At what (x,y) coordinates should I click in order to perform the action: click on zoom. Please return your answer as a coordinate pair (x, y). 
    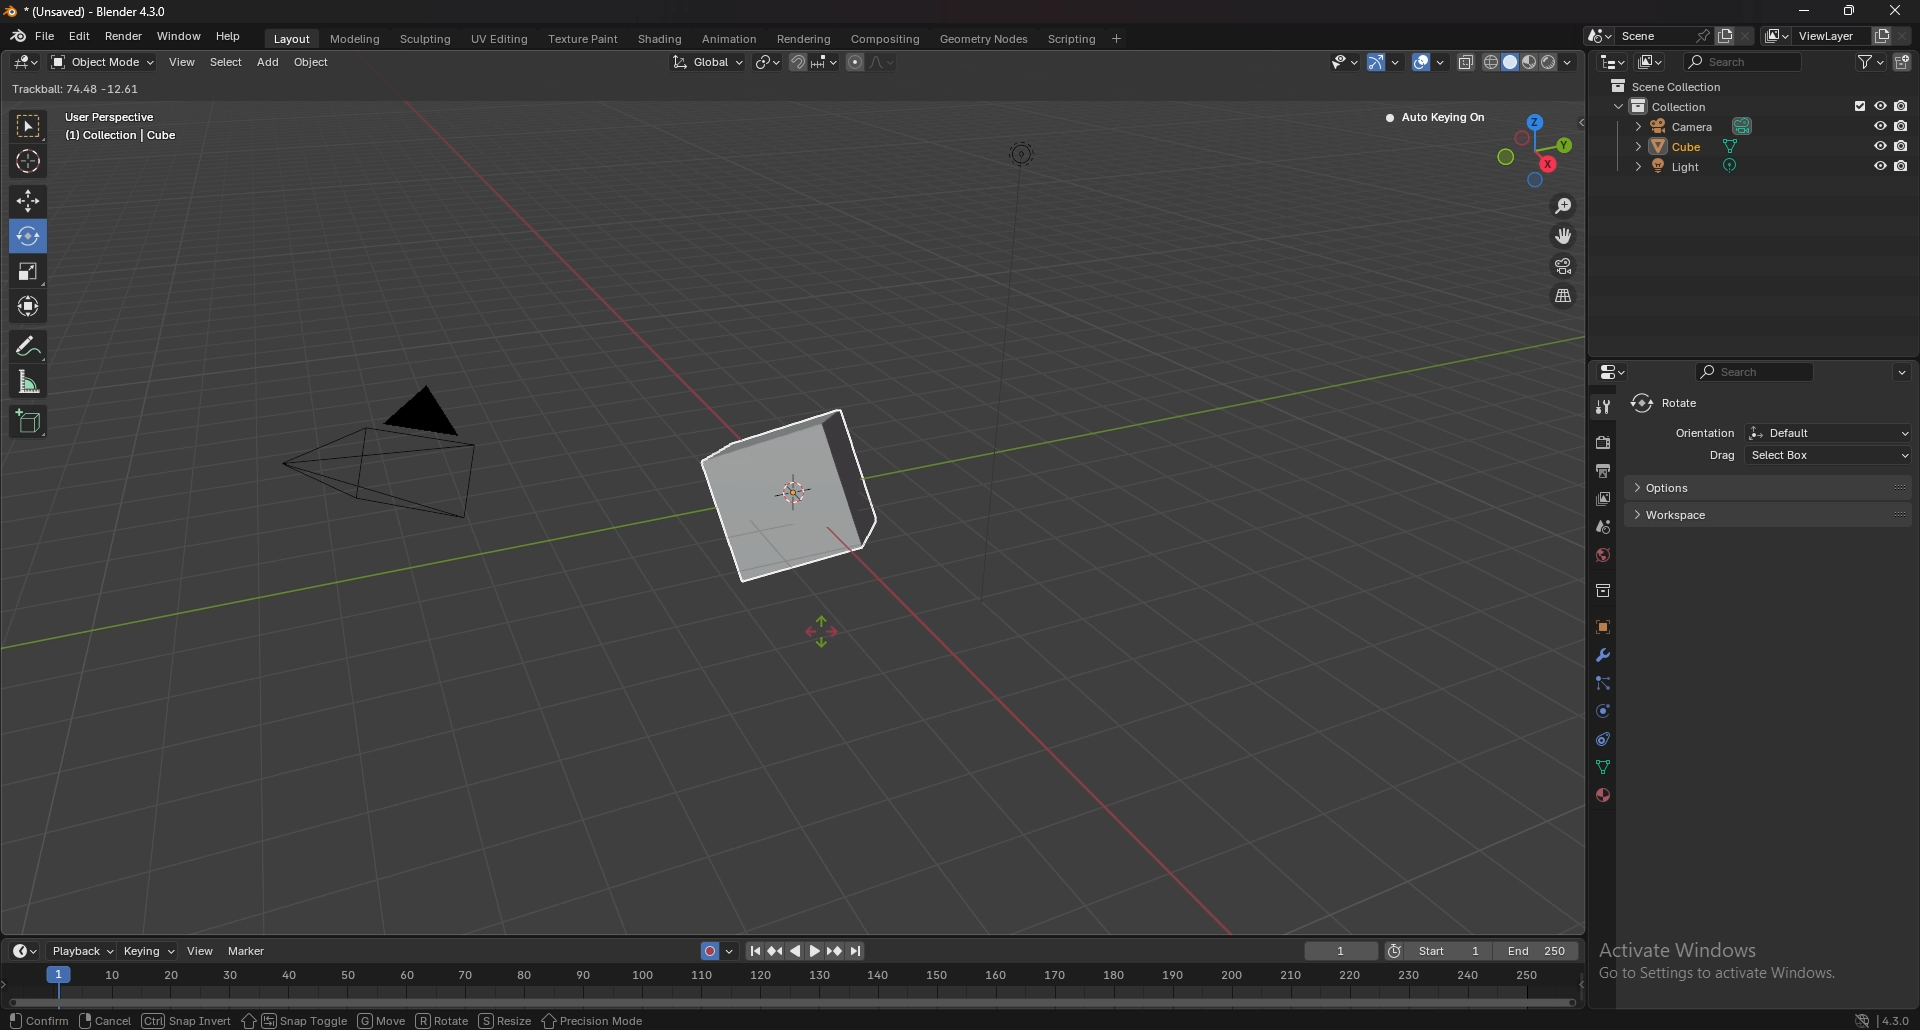
    Looking at the image, I should click on (1564, 206).